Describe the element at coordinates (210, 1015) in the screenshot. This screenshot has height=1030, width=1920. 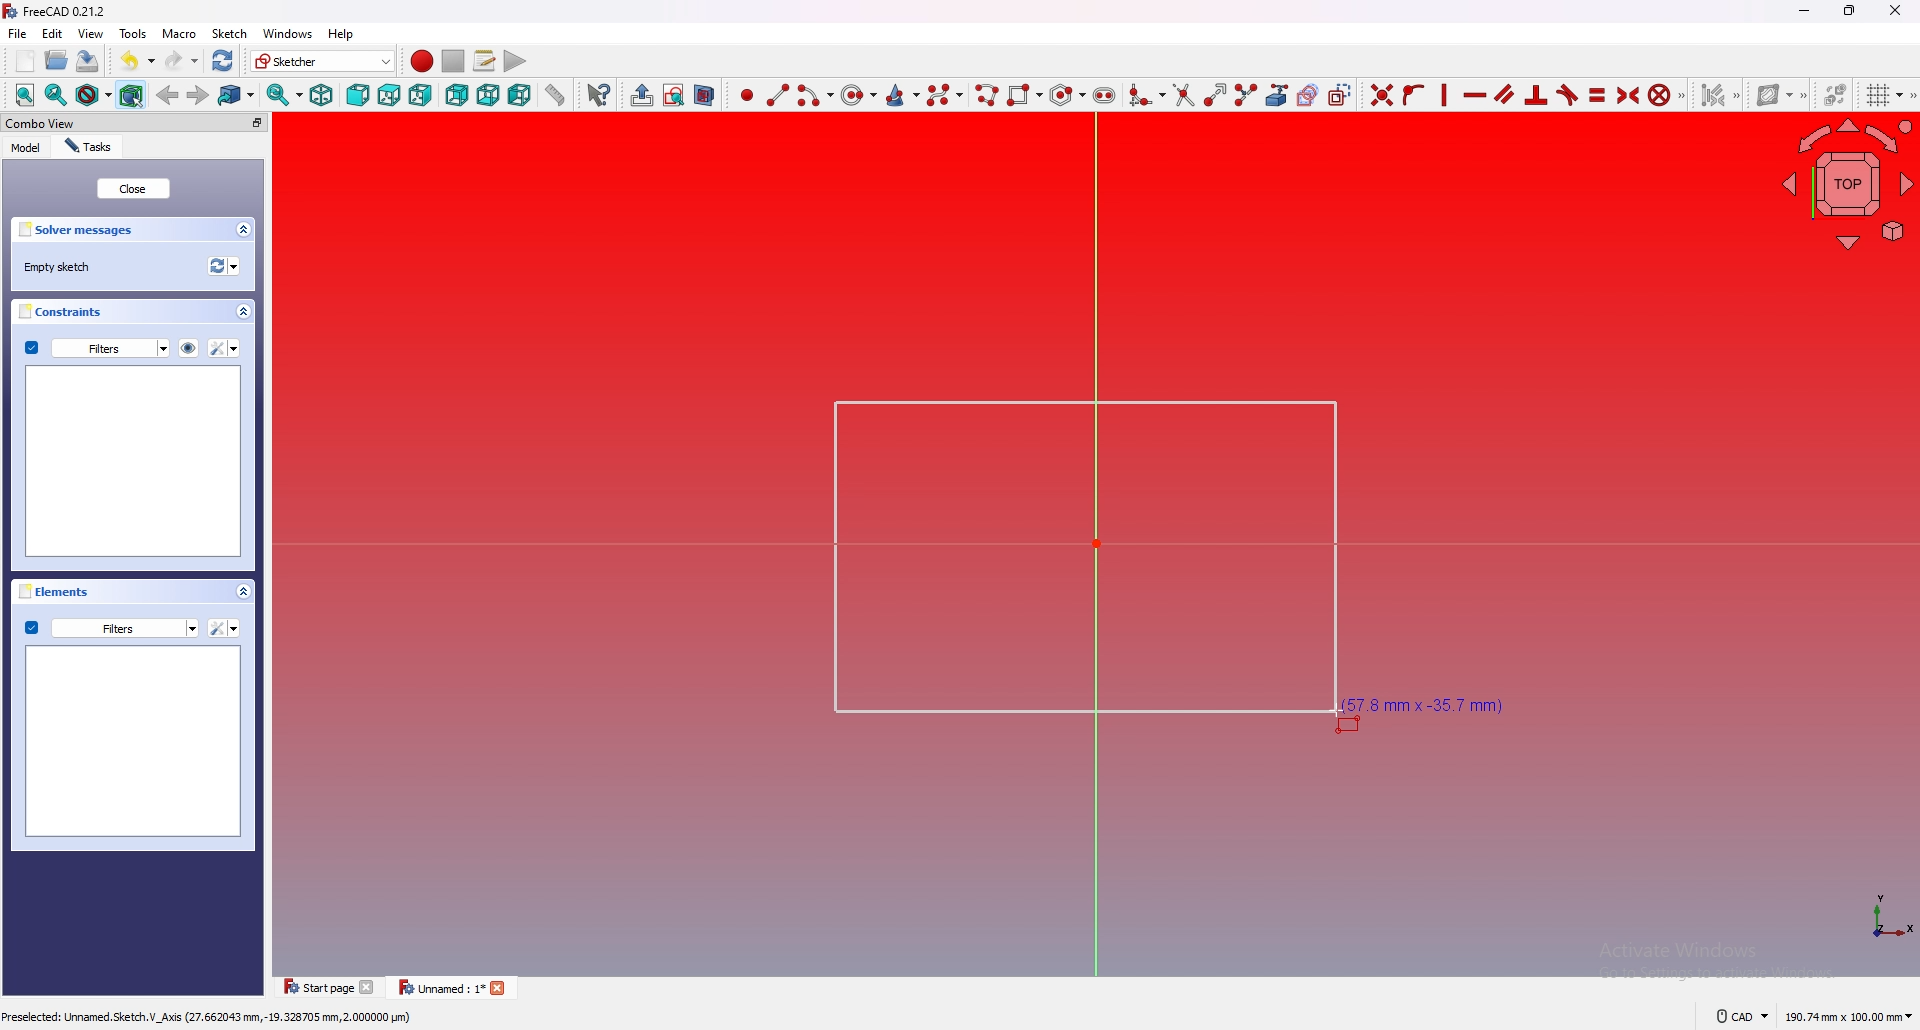
I see `description` at that location.